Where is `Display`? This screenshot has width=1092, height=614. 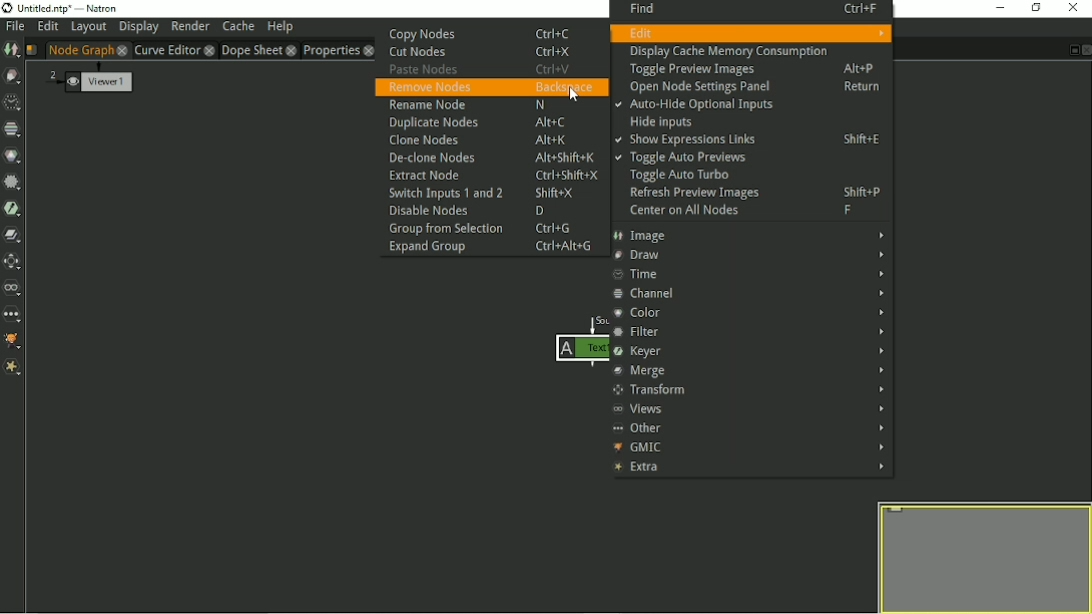
Display is located at coordinates (138, 28).